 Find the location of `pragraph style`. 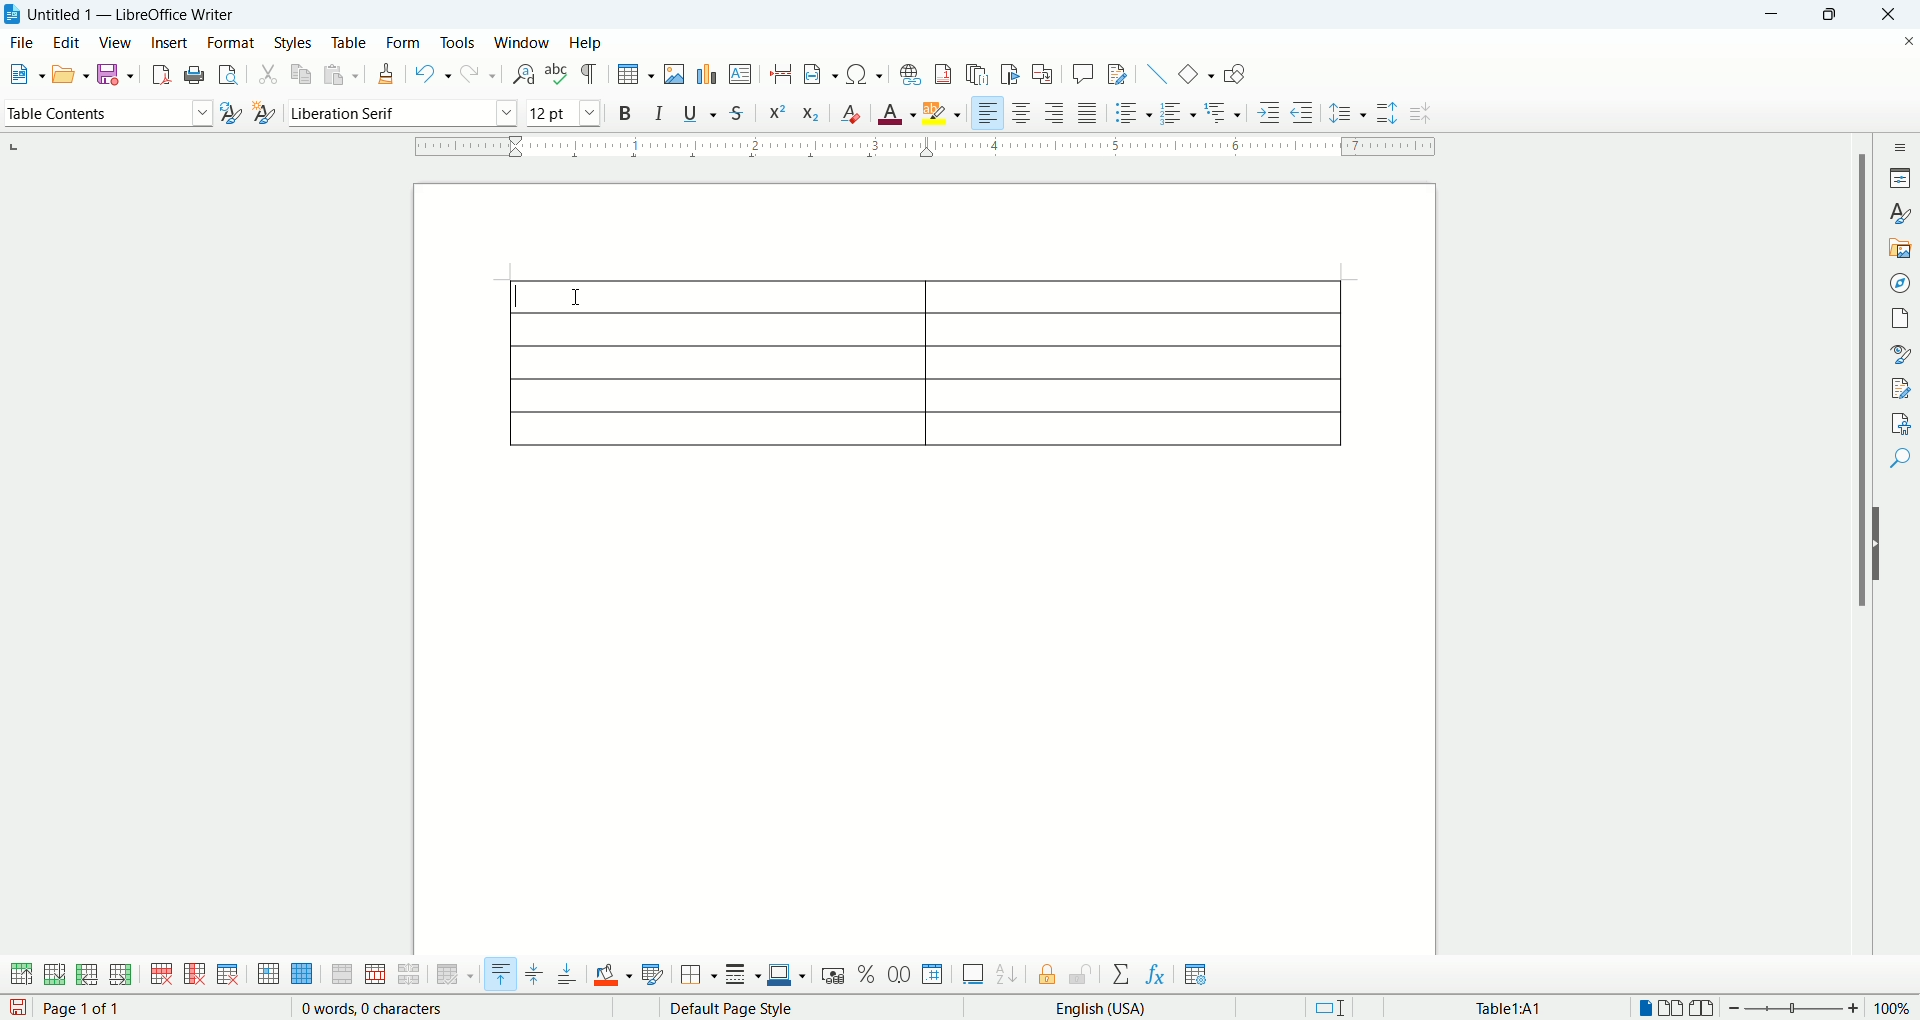

pragraph style is located at coordinates (106, 110).